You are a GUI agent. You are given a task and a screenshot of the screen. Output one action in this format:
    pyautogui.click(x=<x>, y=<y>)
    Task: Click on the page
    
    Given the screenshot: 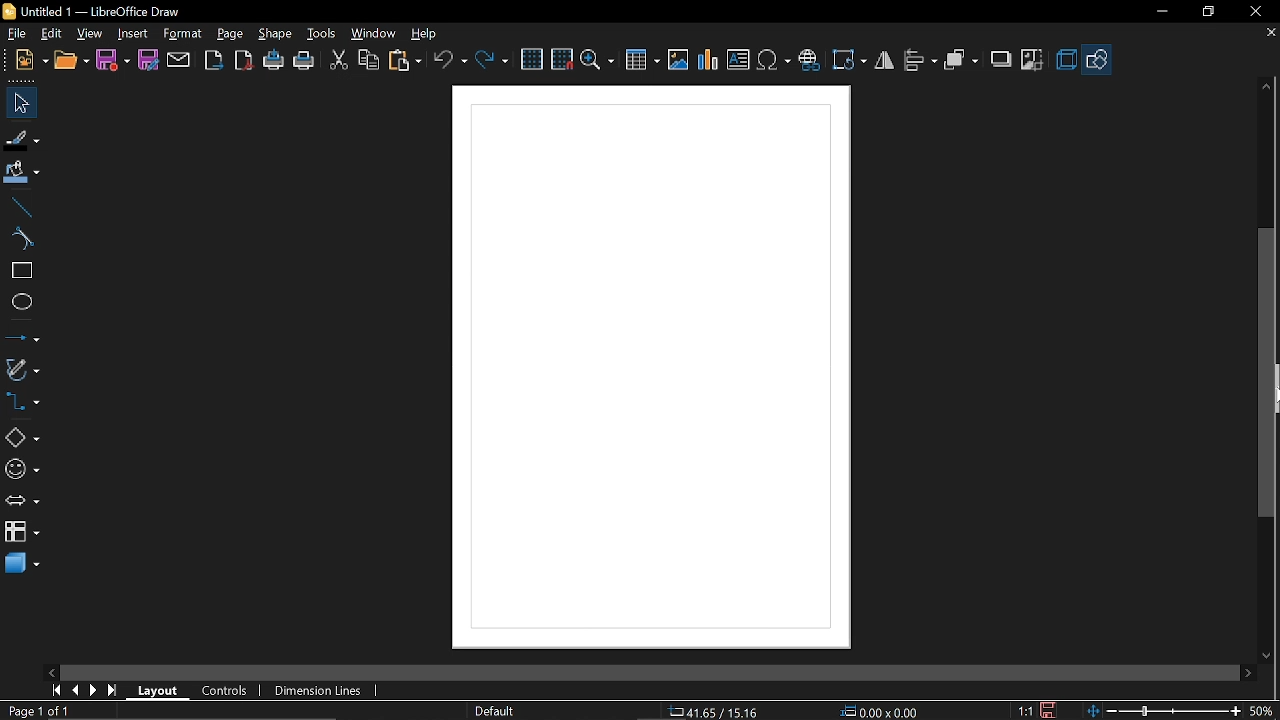 What is the action you would take?
    pyautogui.click(x=230, y=34)
    